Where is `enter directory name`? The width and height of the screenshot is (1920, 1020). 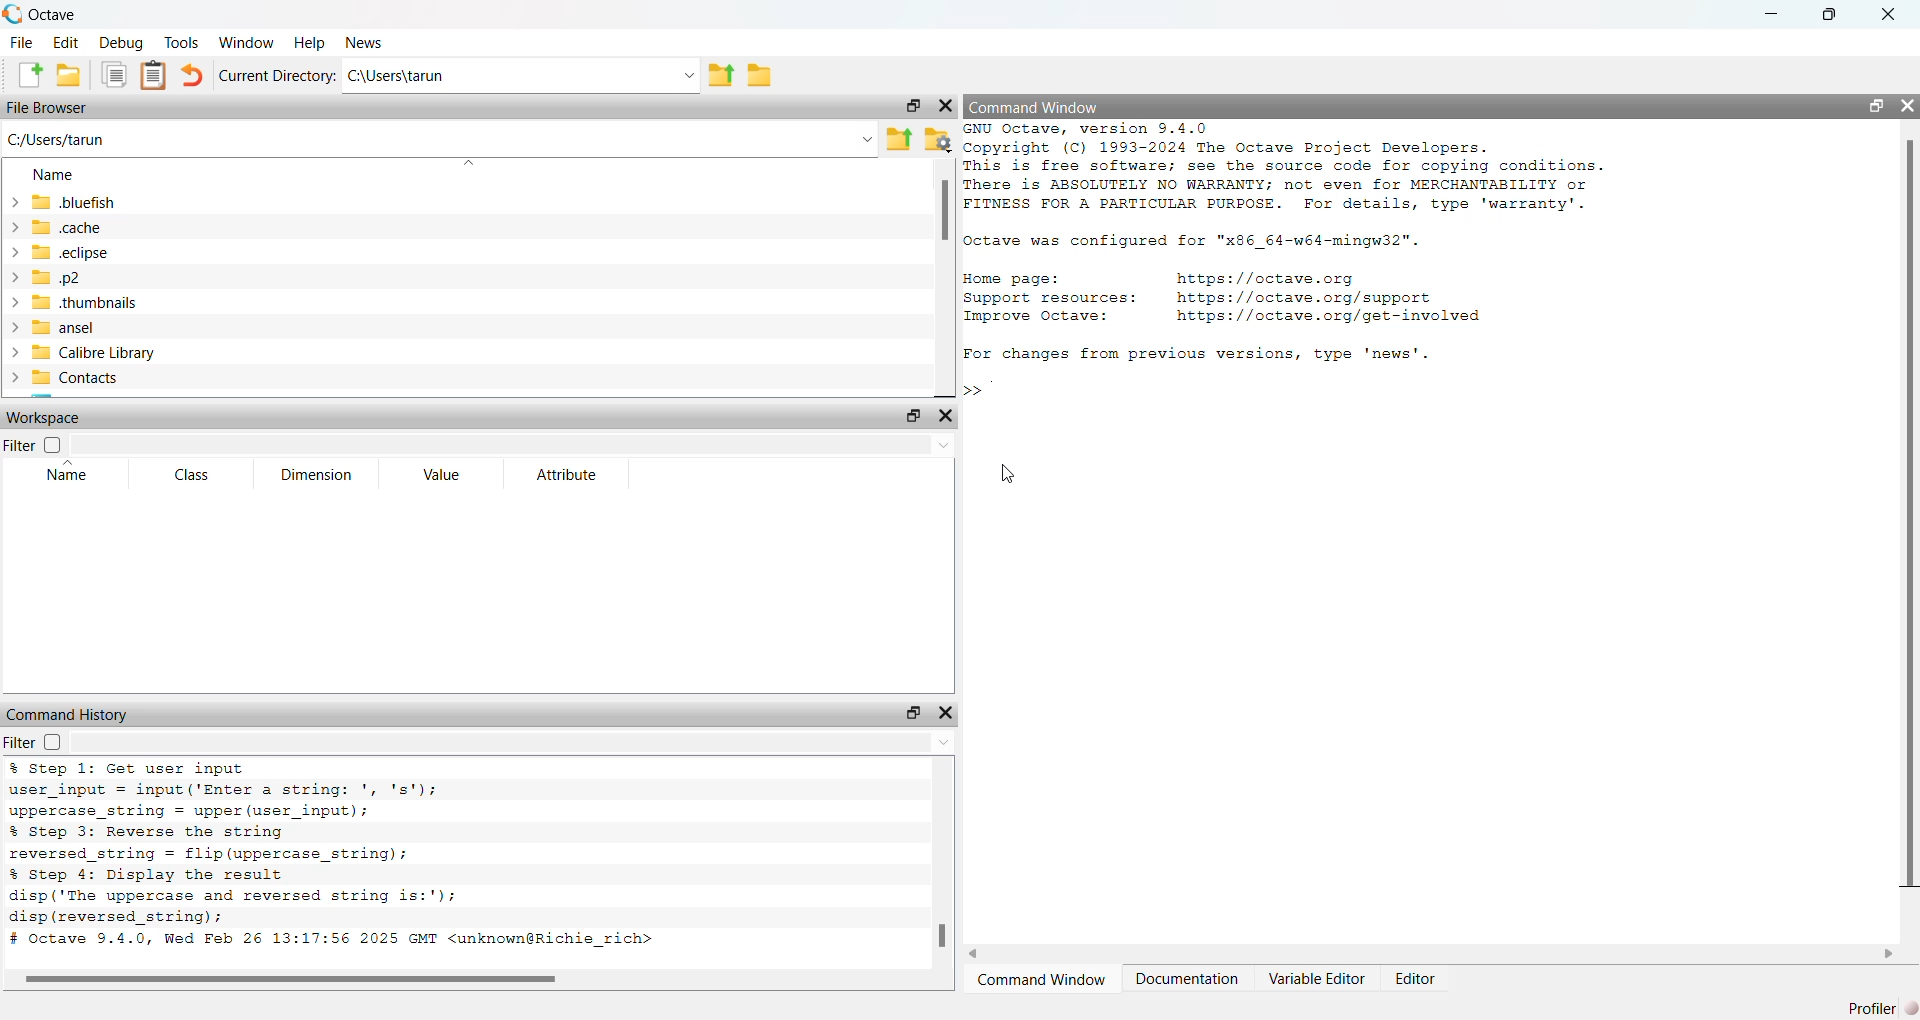
enter directory name is located at coordinates (524, 73).